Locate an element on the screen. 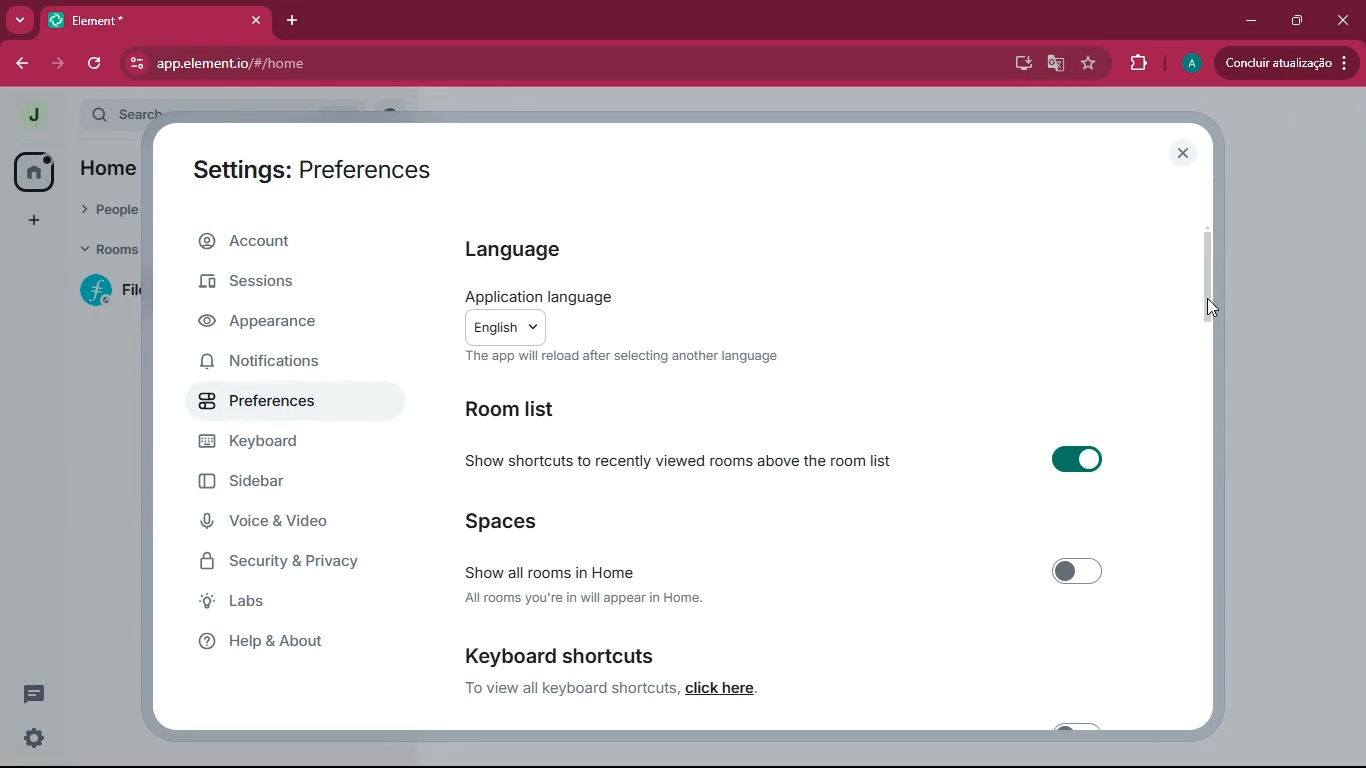 The height and width of the screenshot is (768, 1366). room list is located at coordinates (518, 411).